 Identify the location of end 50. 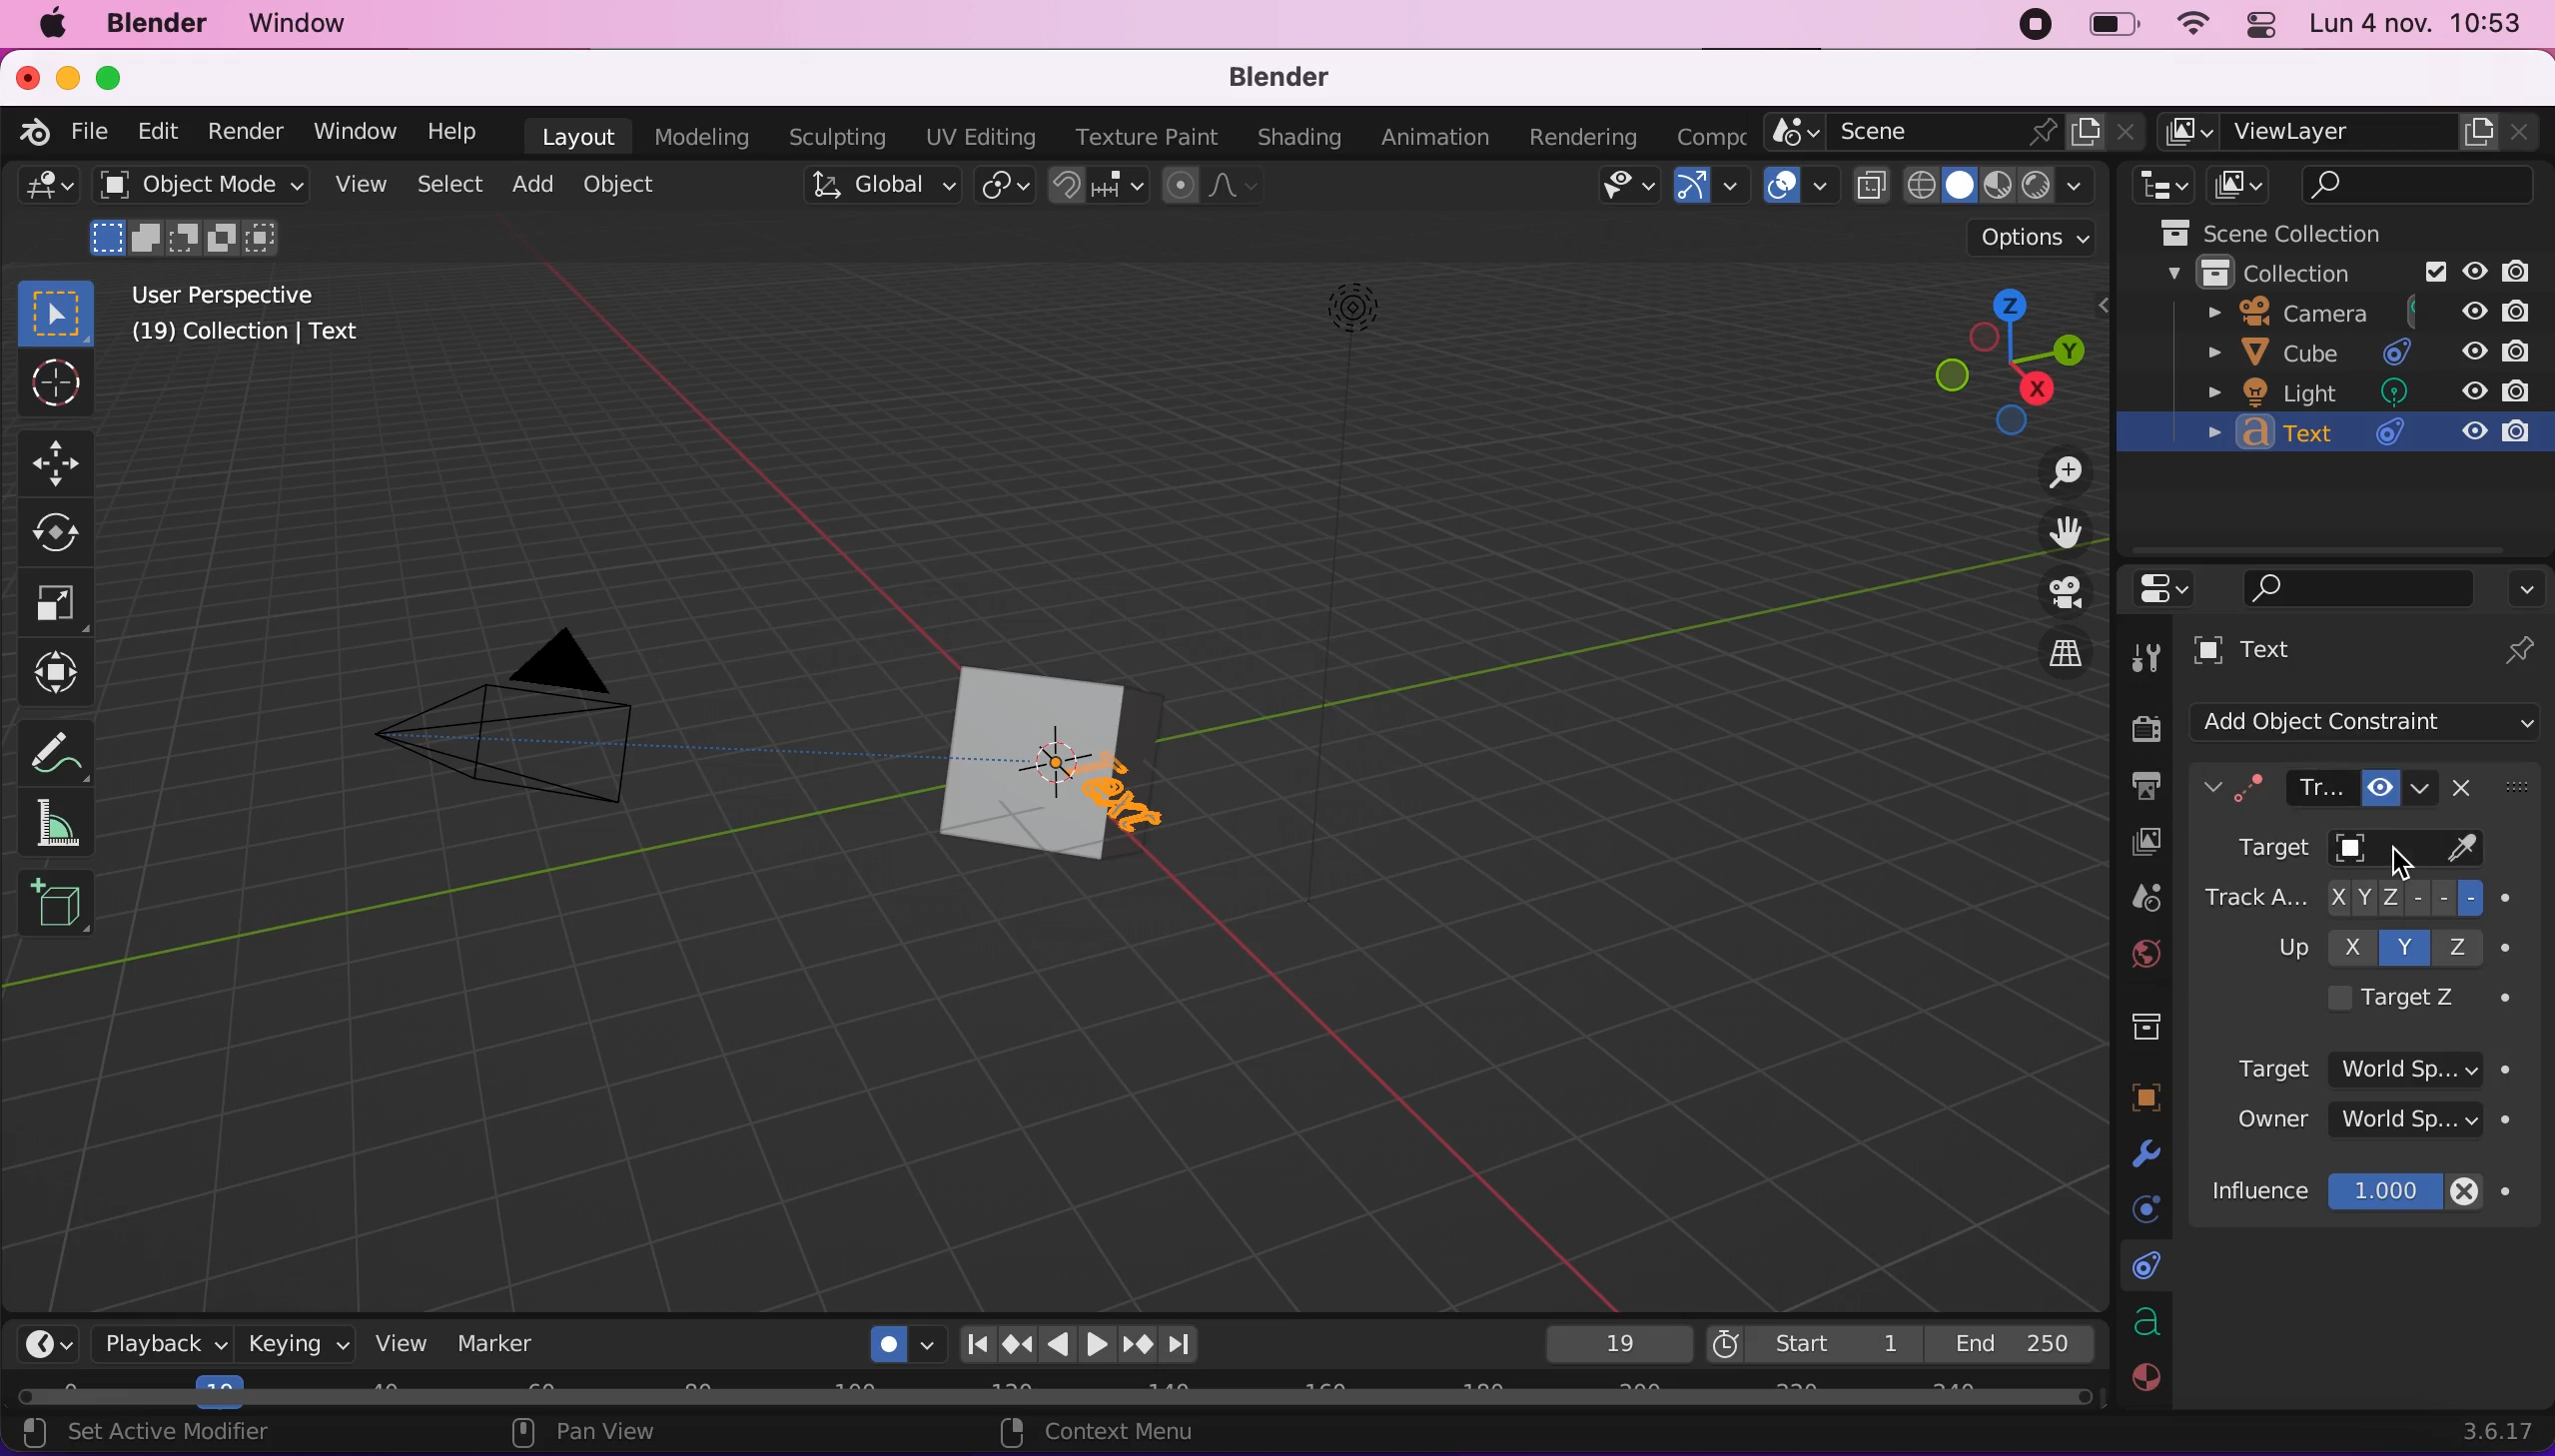
(2012, 1342).